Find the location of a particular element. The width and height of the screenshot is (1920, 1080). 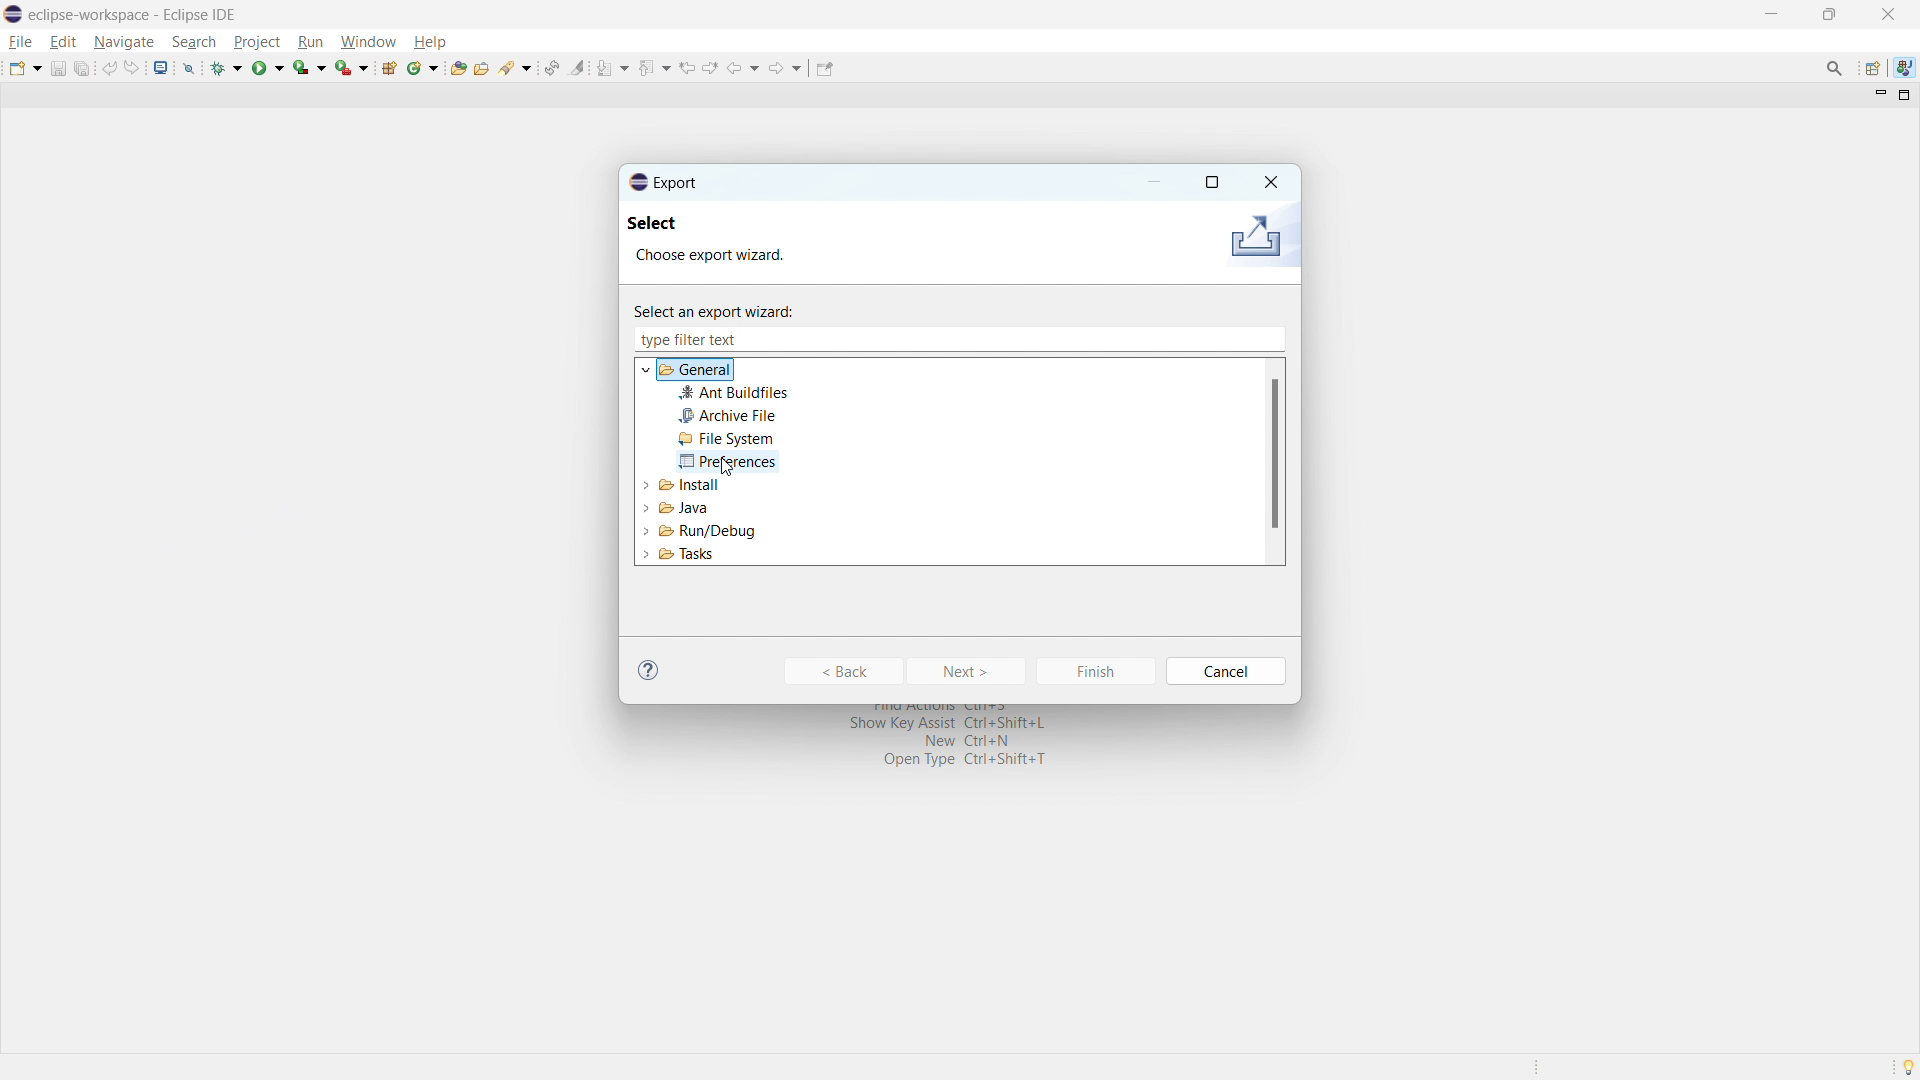

search is located at coordinates (194, 42).